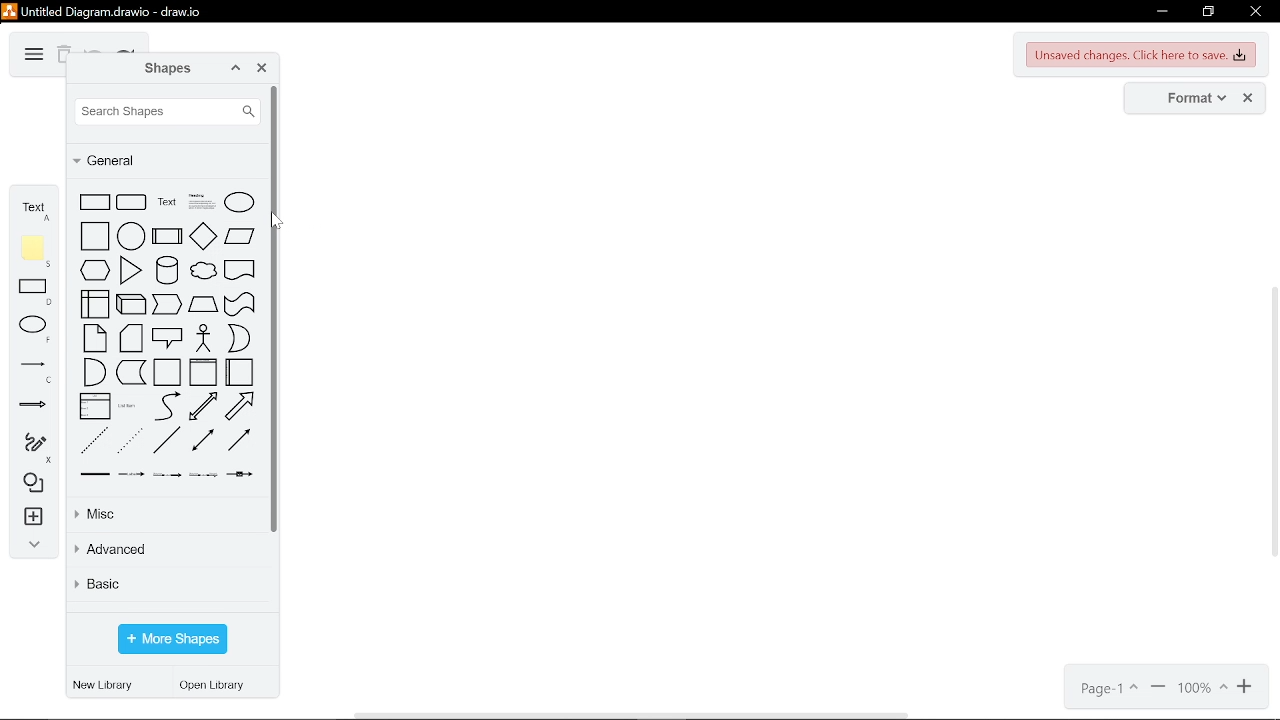 This screenshot has width=1280, height=720. Describe the element at coordinates (203, 271) in the screenshot. I see `cloud` at that location.